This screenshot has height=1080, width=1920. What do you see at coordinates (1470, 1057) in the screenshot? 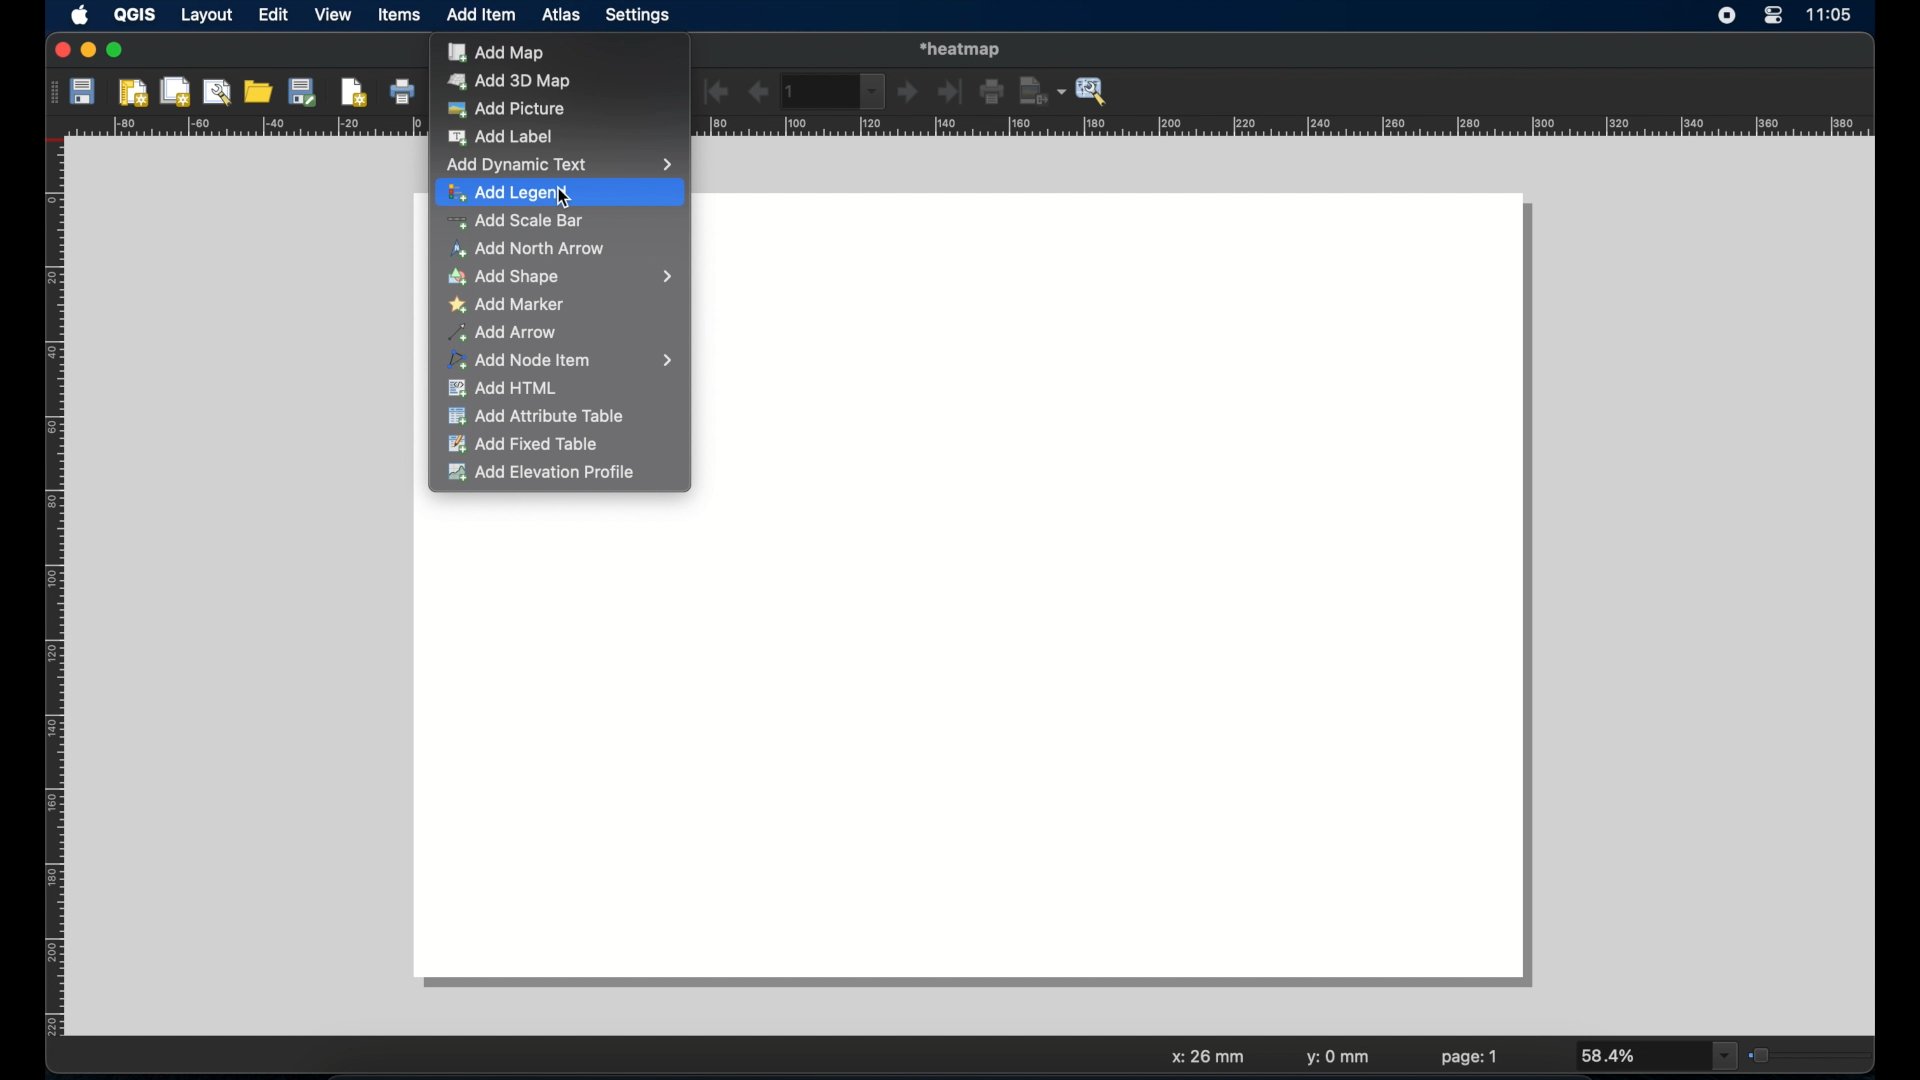
I see `page: 1` at bounding box center [1470, 1057].